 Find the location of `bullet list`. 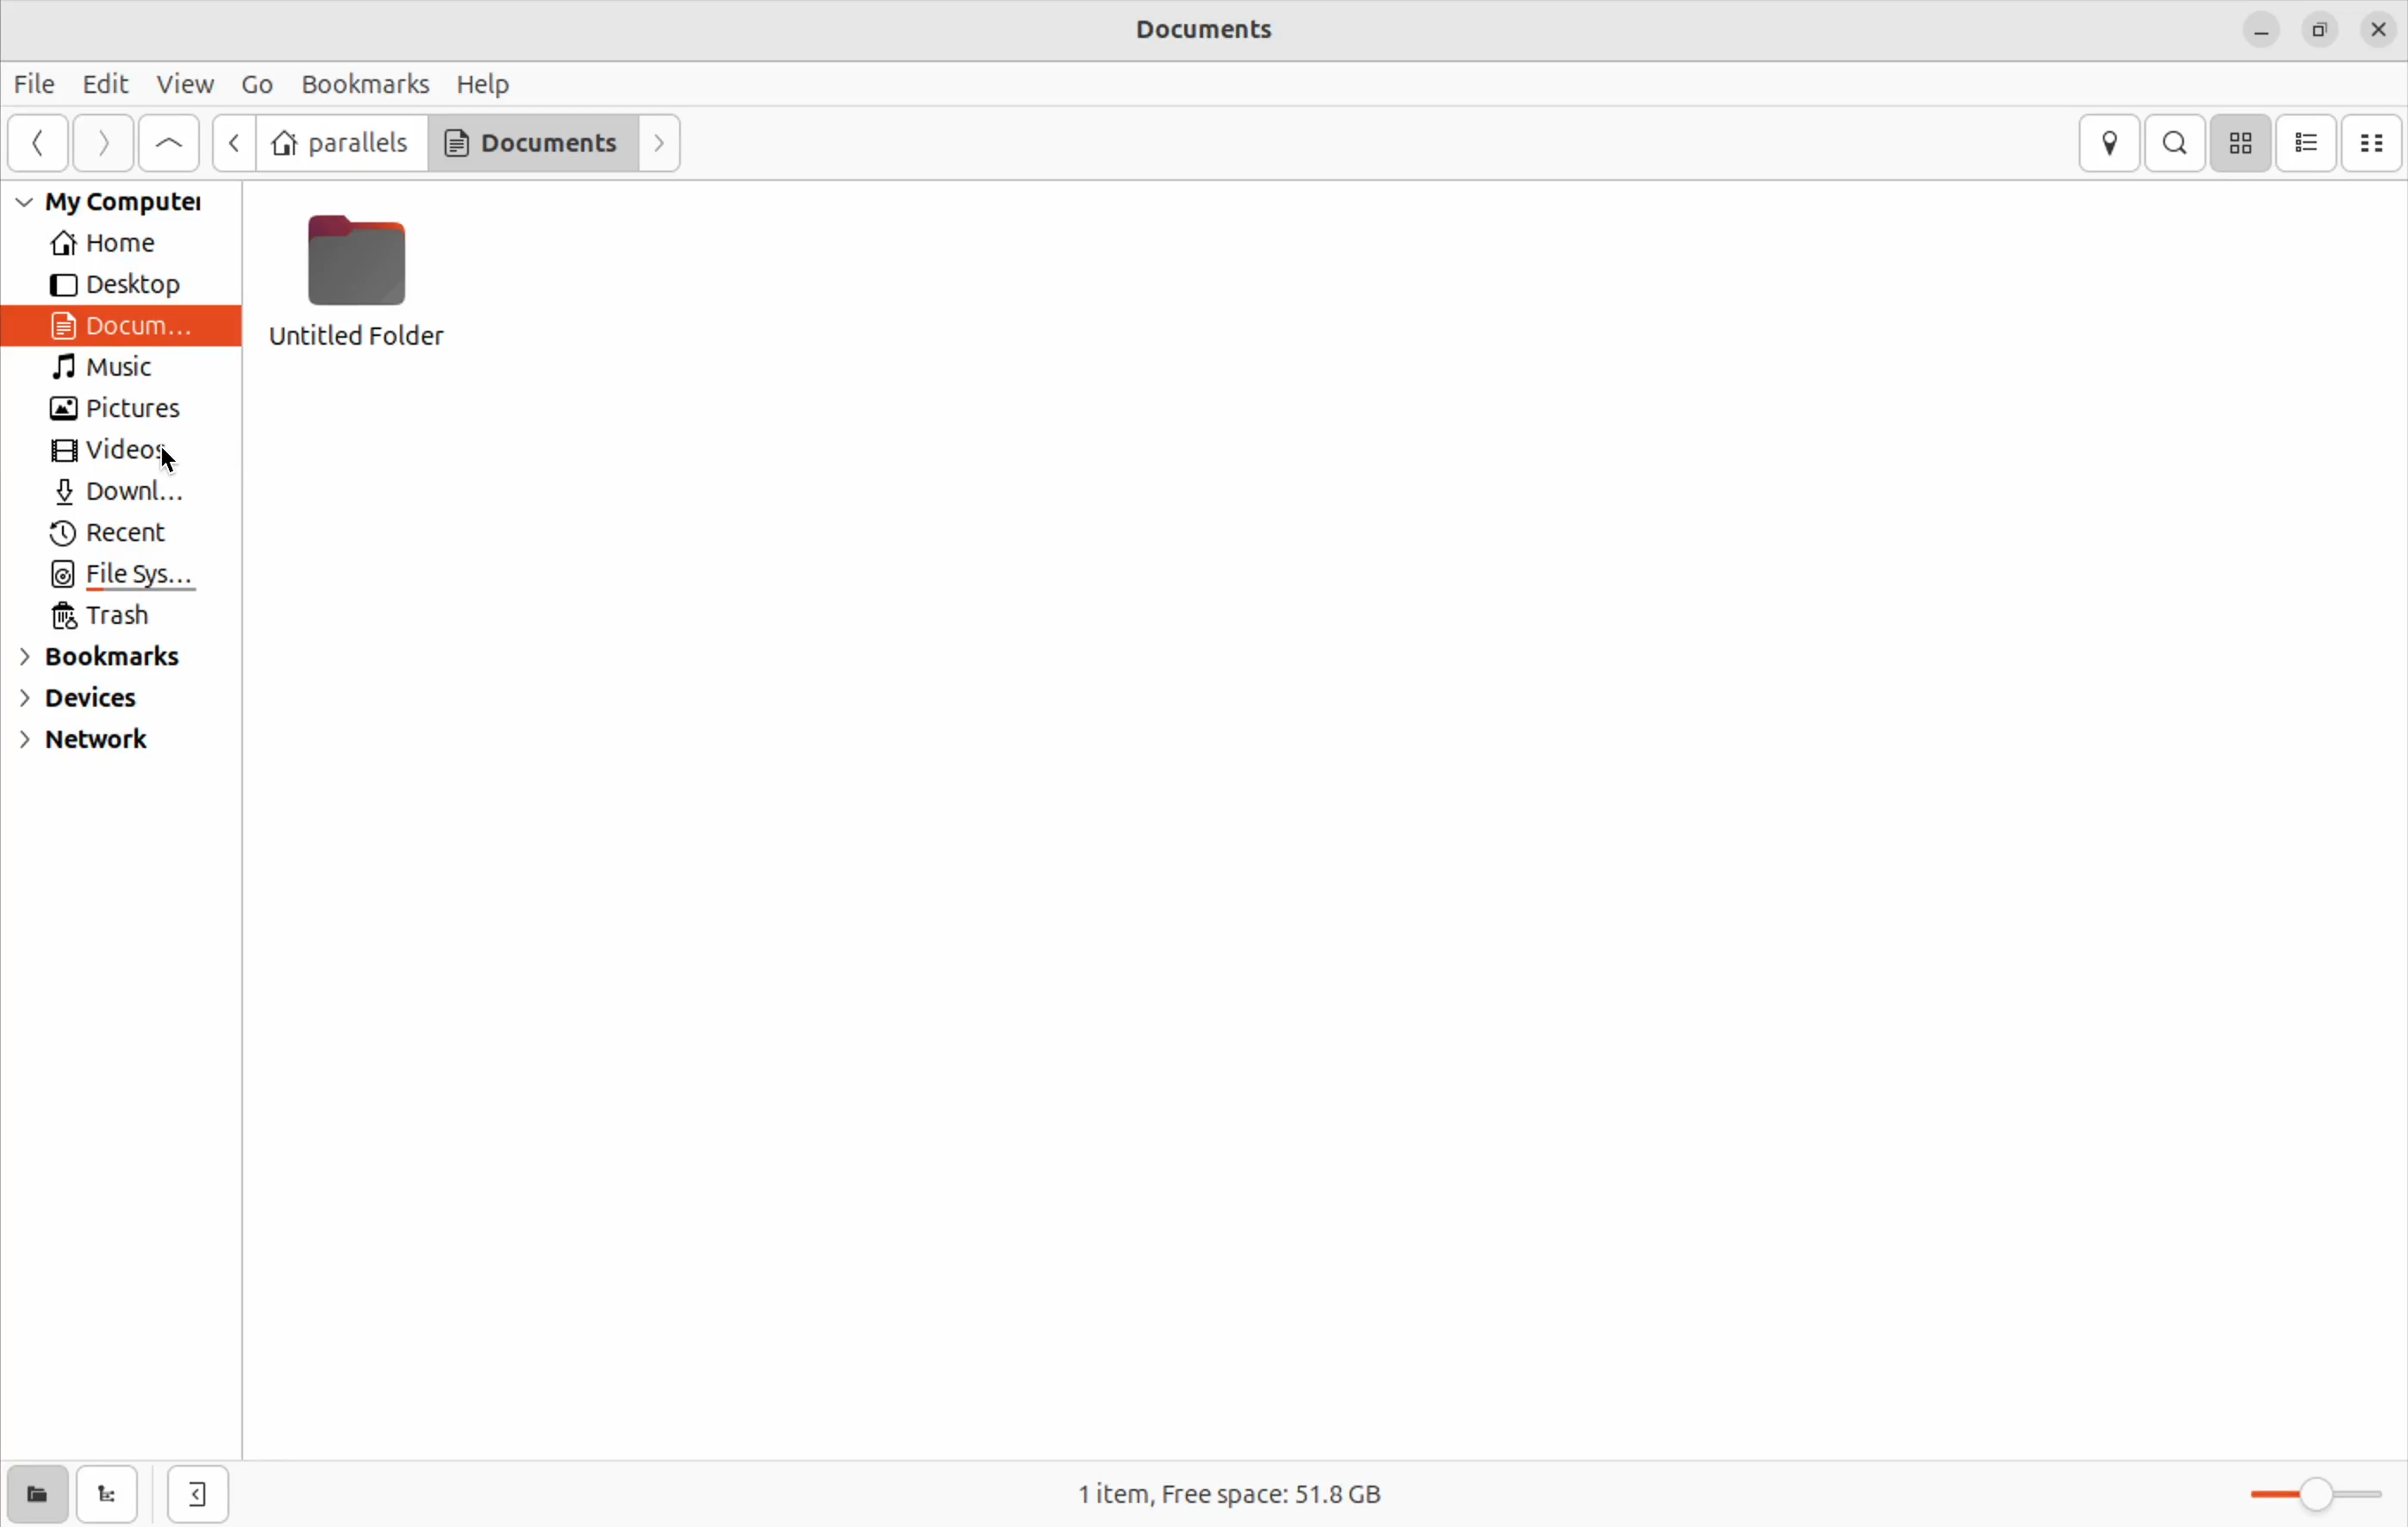

bullet list is located at coordinates (2306, 142).